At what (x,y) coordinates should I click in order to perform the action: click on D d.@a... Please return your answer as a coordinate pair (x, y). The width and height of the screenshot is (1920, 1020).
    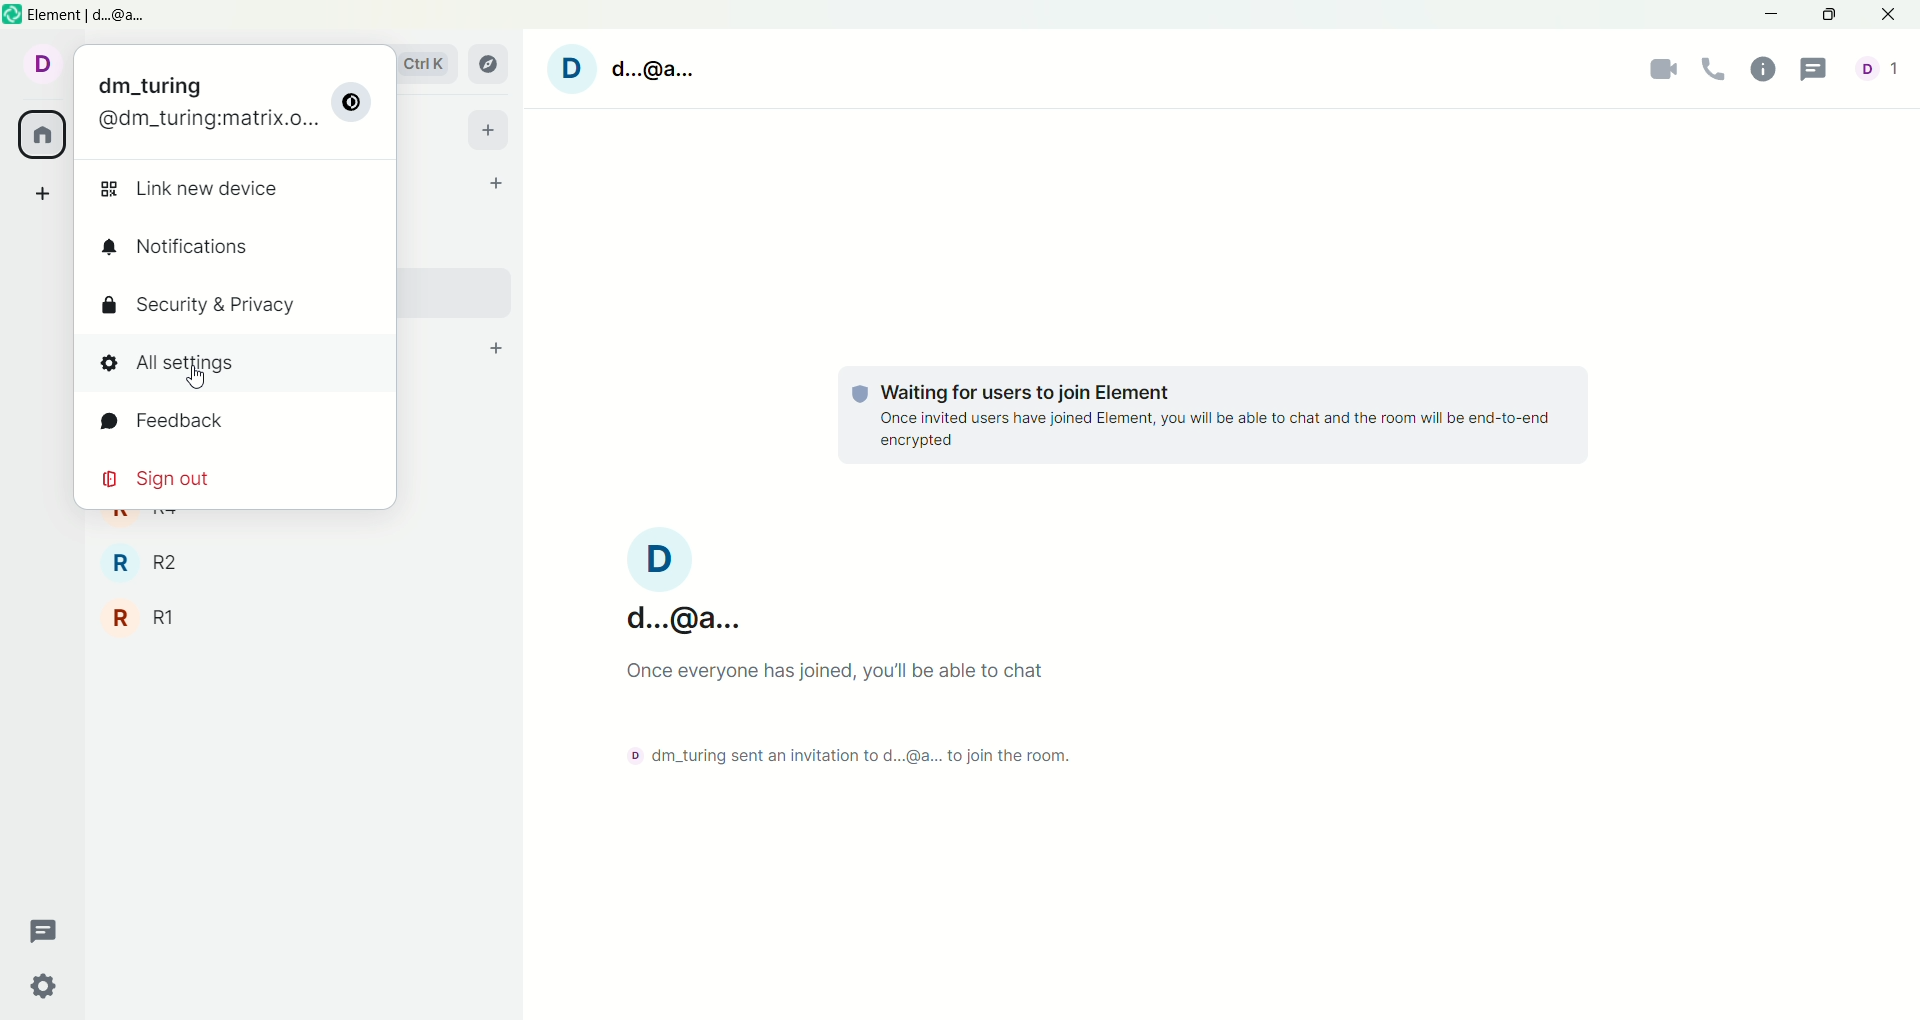
    Looking at the image, I should click on (651, 78).